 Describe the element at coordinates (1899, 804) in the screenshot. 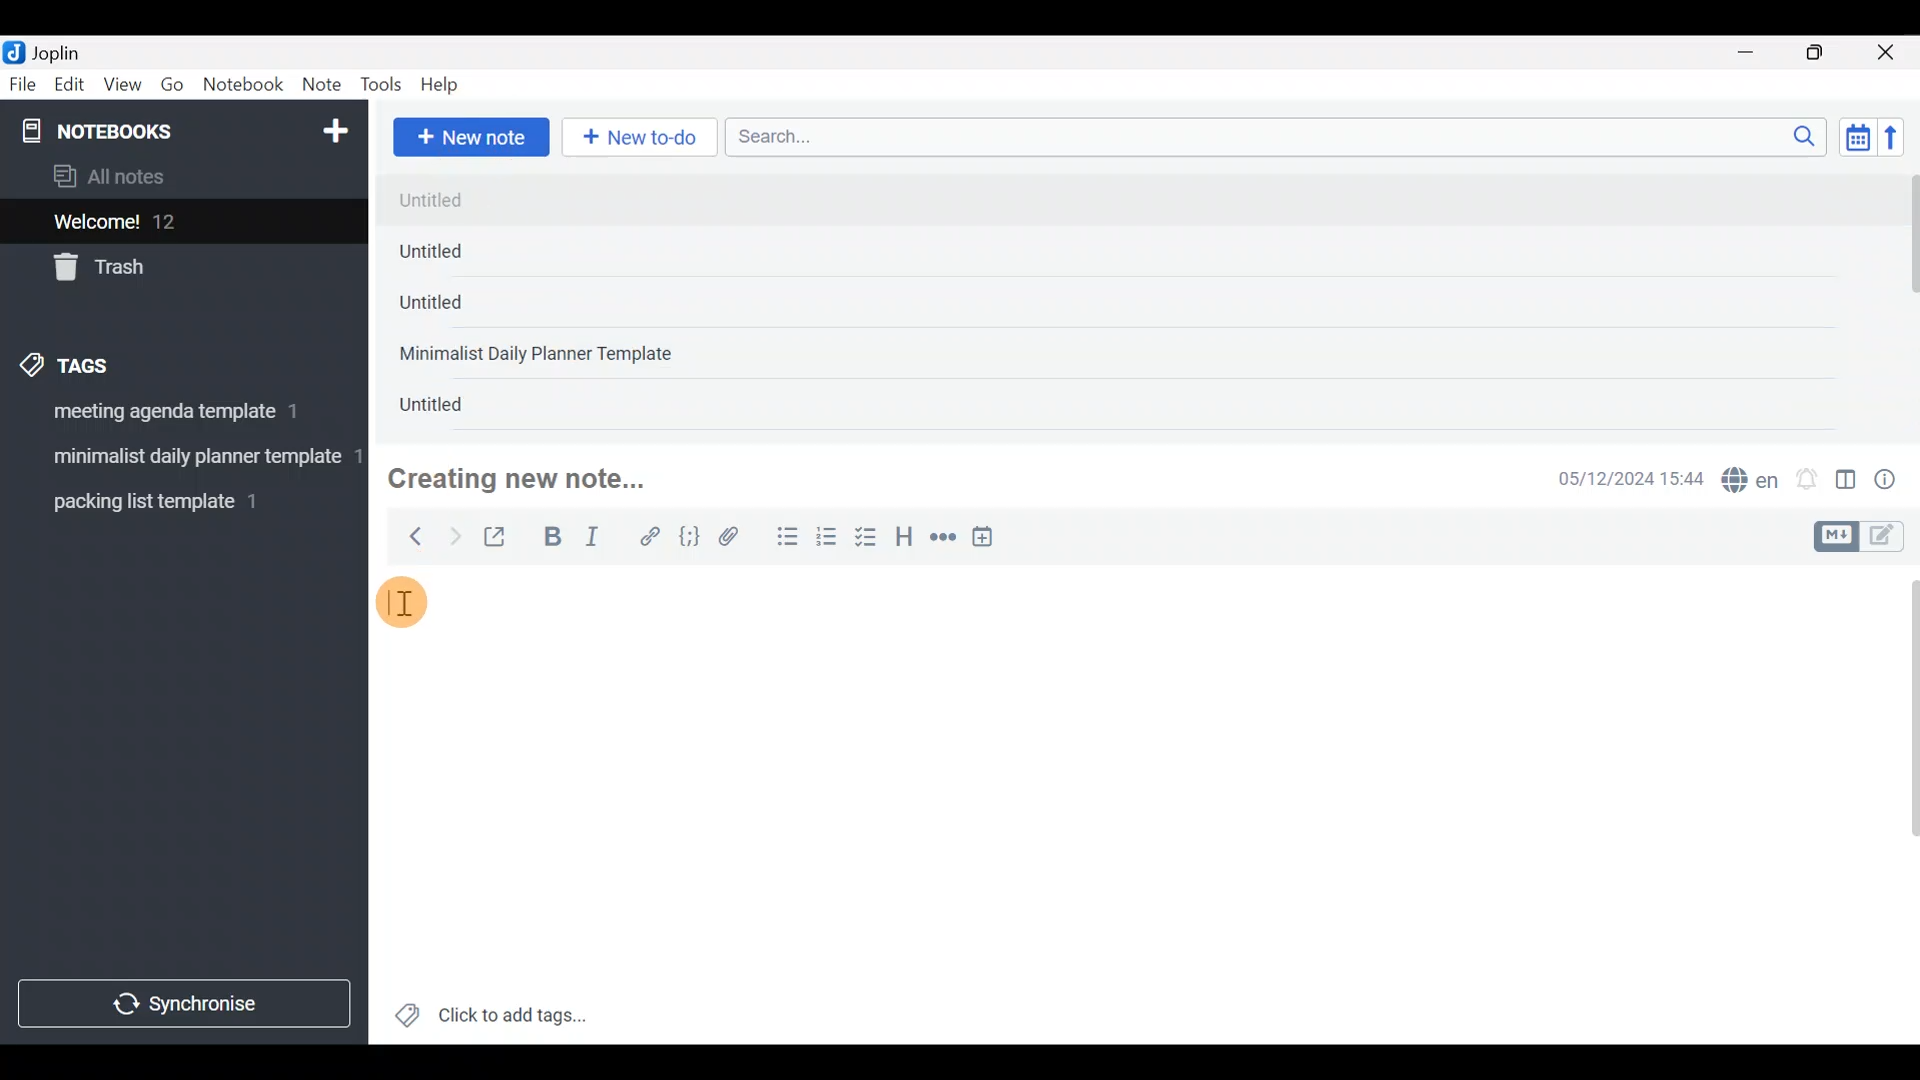

I see `Scroll bar` at that location.